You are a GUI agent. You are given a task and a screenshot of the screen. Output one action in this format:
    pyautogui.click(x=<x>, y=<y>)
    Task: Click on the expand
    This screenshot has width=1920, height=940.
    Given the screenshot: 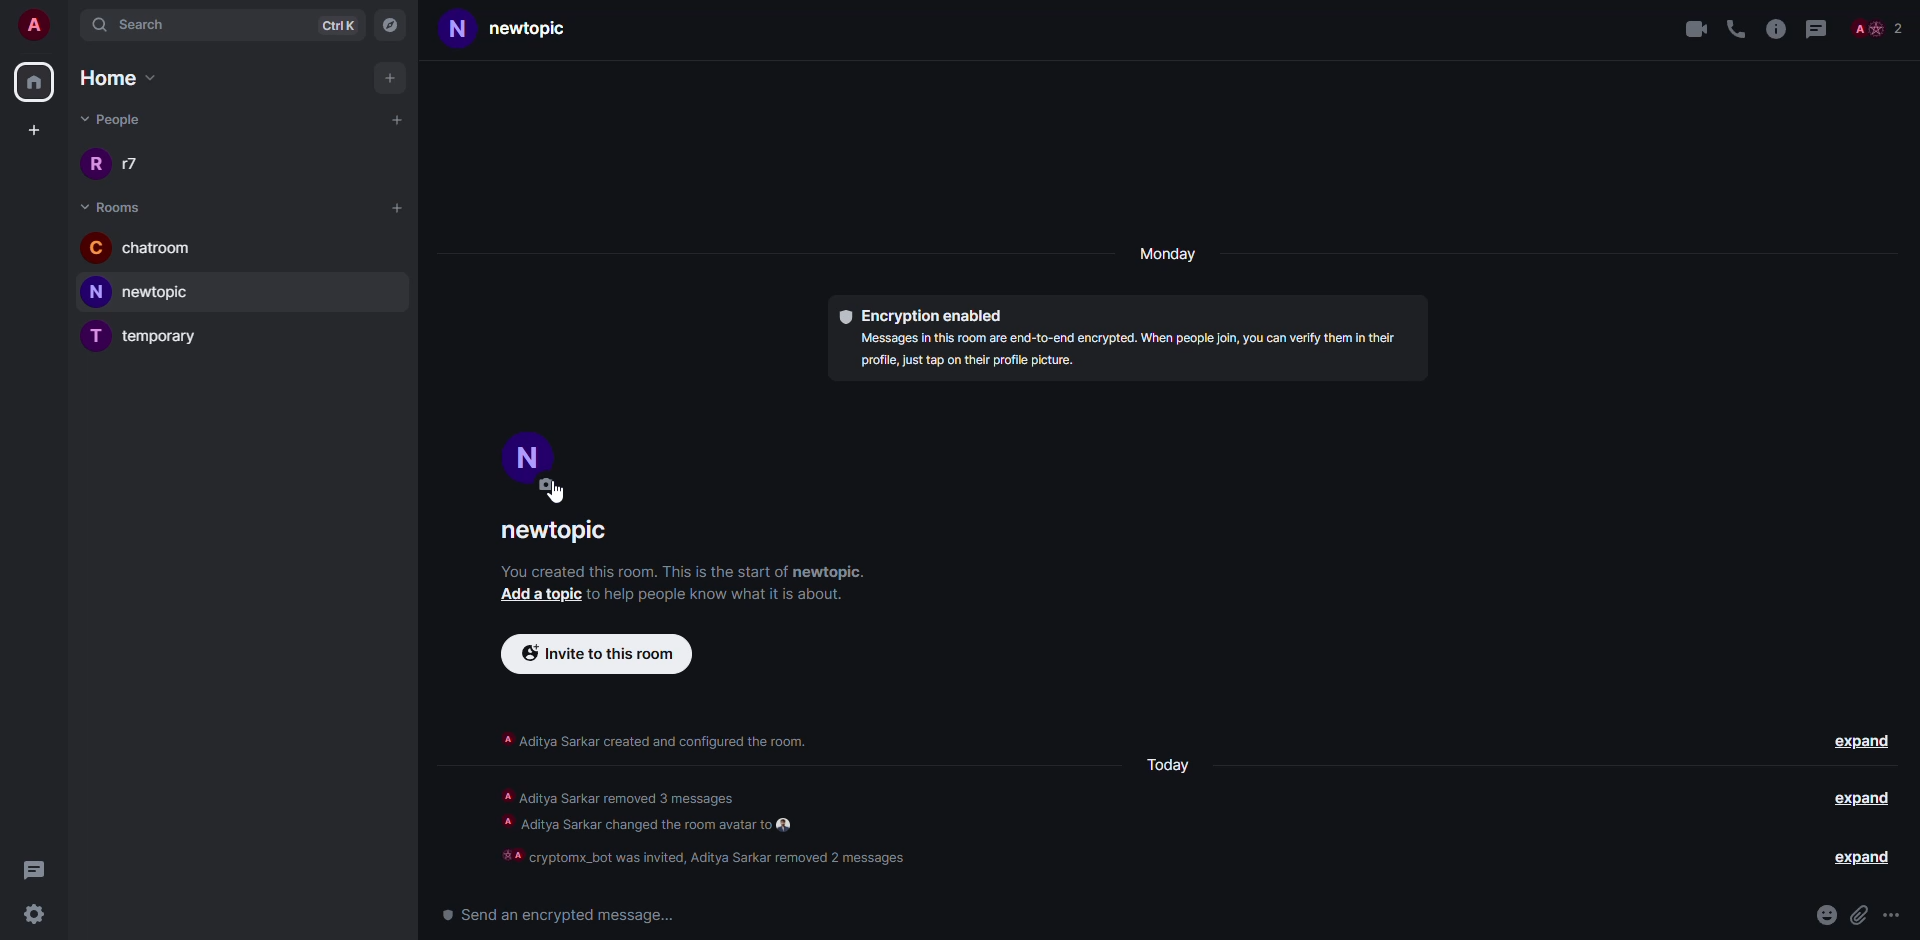 What is the action you would take?
    pyautogui.click(x=1862, y=741)
    